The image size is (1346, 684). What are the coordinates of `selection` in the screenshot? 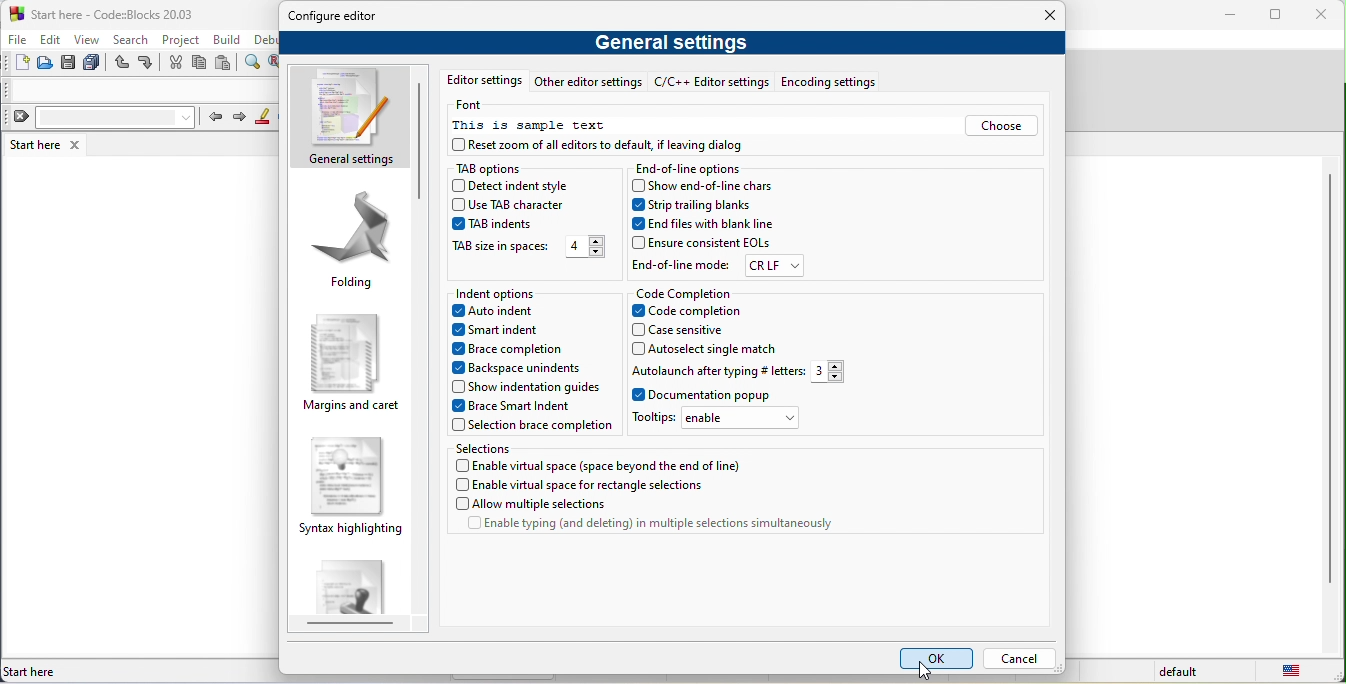 It's located at (485, 448).